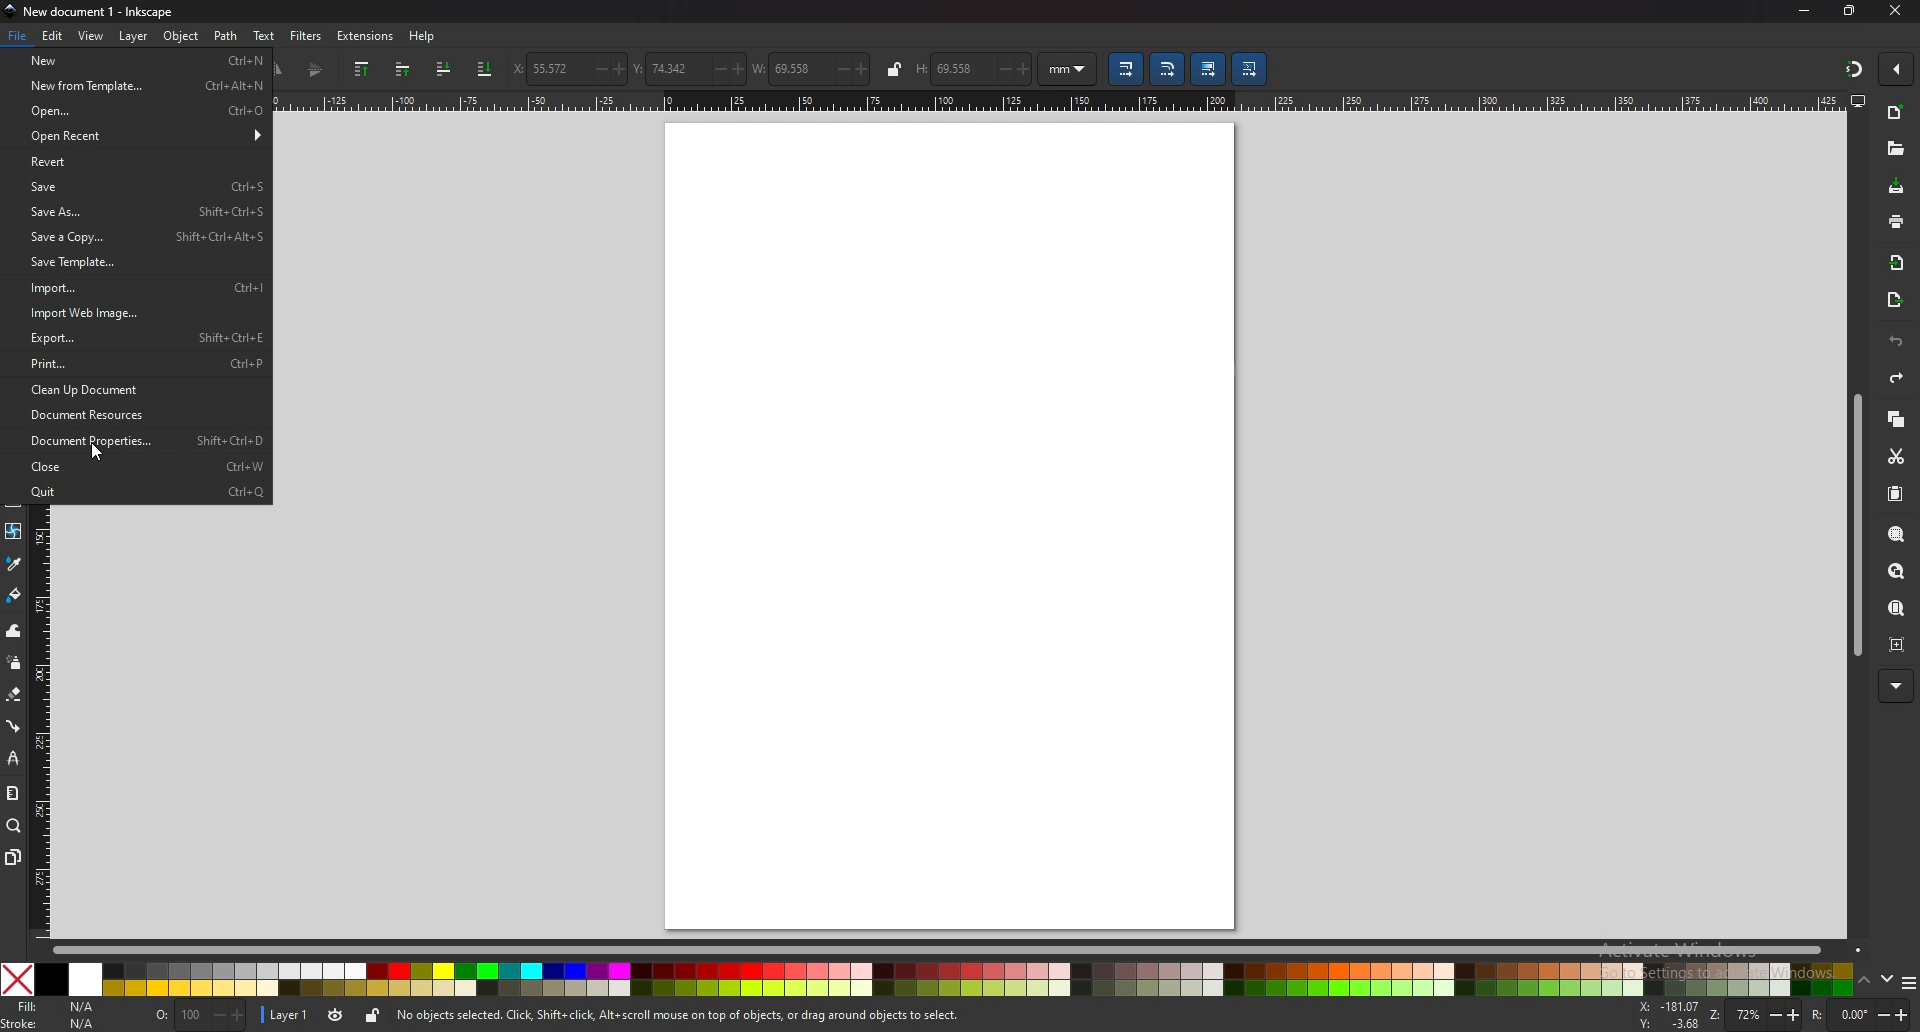 The width and height of the screenshot is (1920, 1032). Describe the element at coordinates (138, 161) in the screenshot. I see `revert` at that location.